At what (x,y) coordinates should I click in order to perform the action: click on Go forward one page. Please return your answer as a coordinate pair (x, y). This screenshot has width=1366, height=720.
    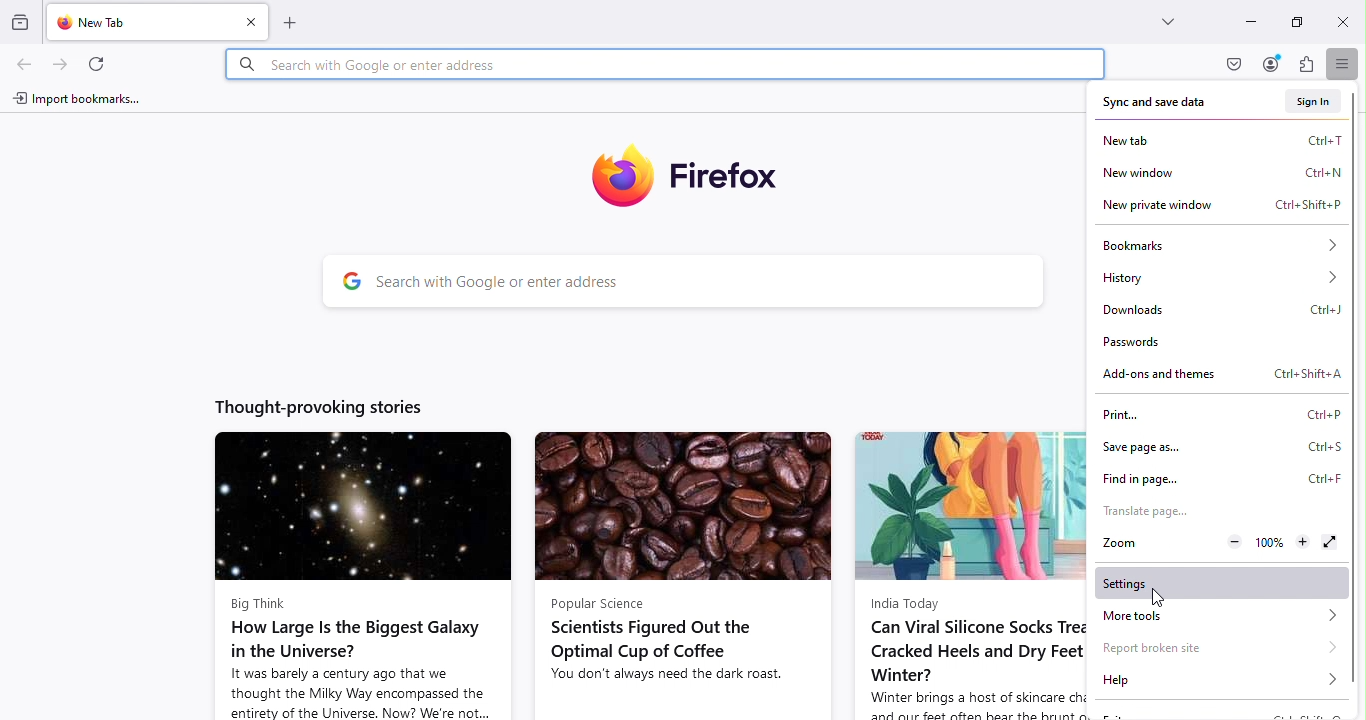
    Looking at the image, I should click on (63, 63).